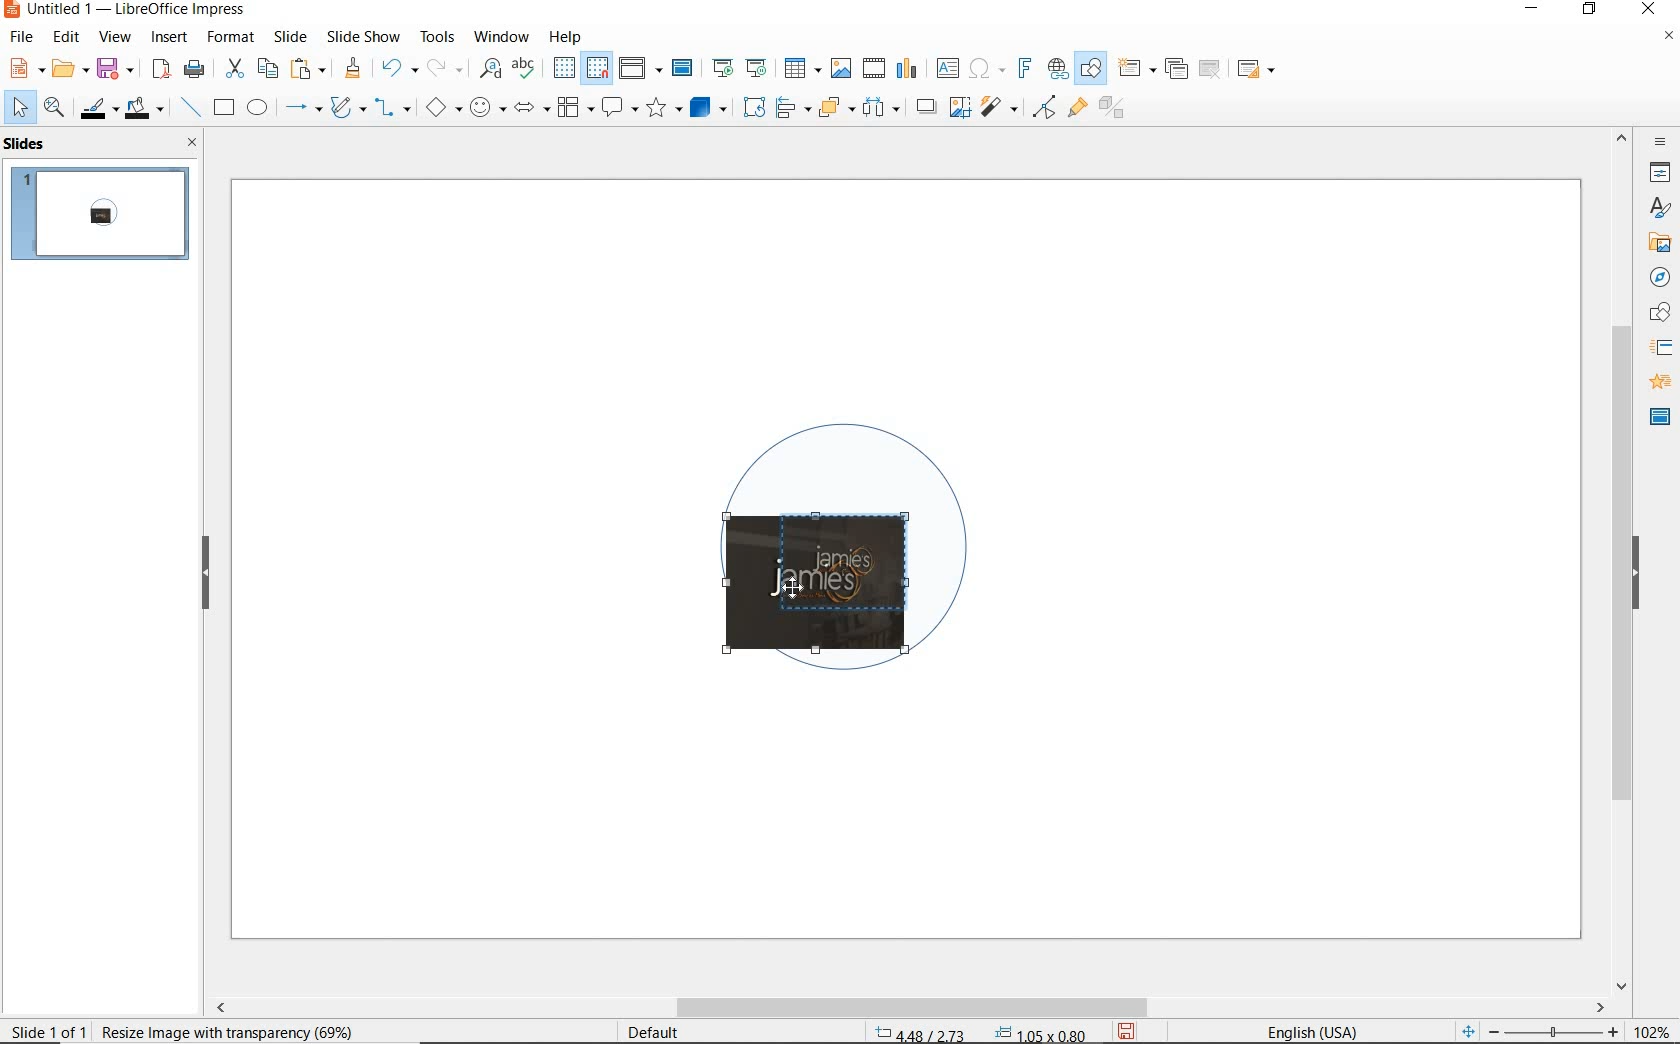 The height and width of the screenshot is (1044, 1680). Describe the element at coordinates (872, 67) in the screenshot. I see `insert video` at that location.